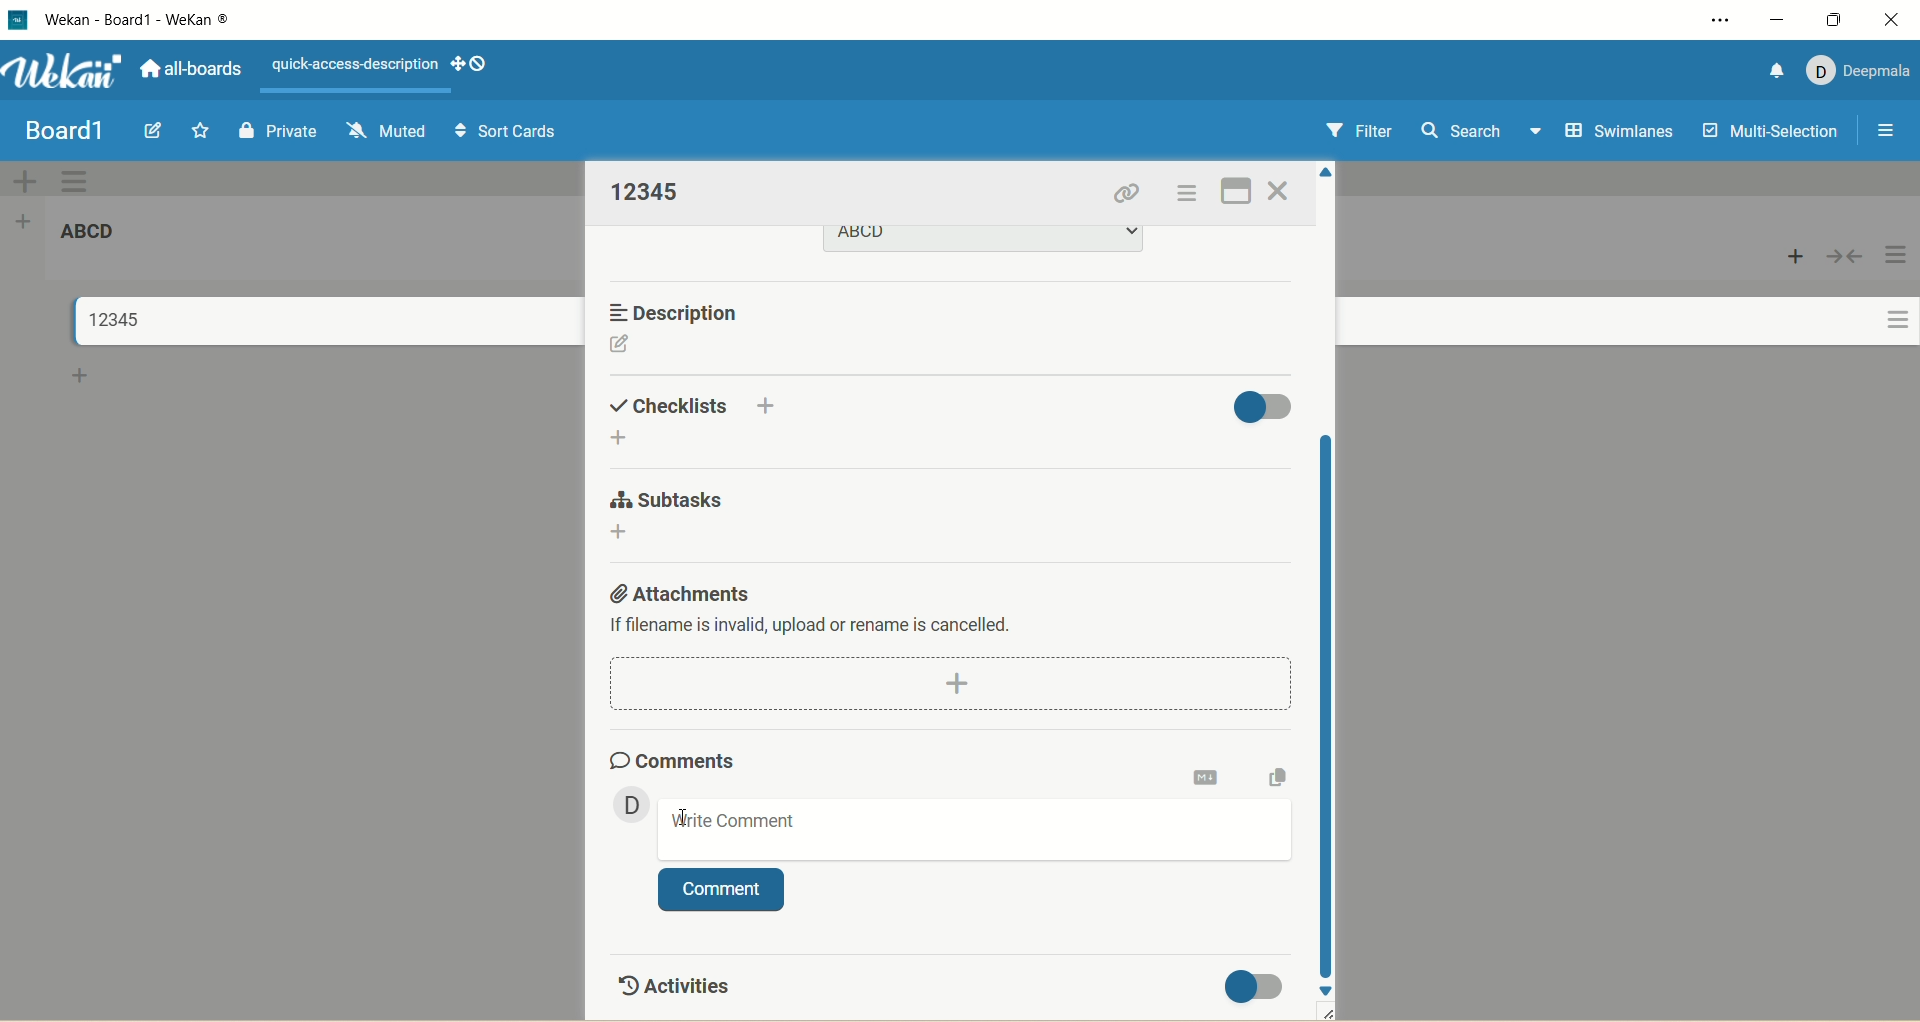  Describe the element at coordinates (670, 982) in the screenshot. I see `activities` at that location.